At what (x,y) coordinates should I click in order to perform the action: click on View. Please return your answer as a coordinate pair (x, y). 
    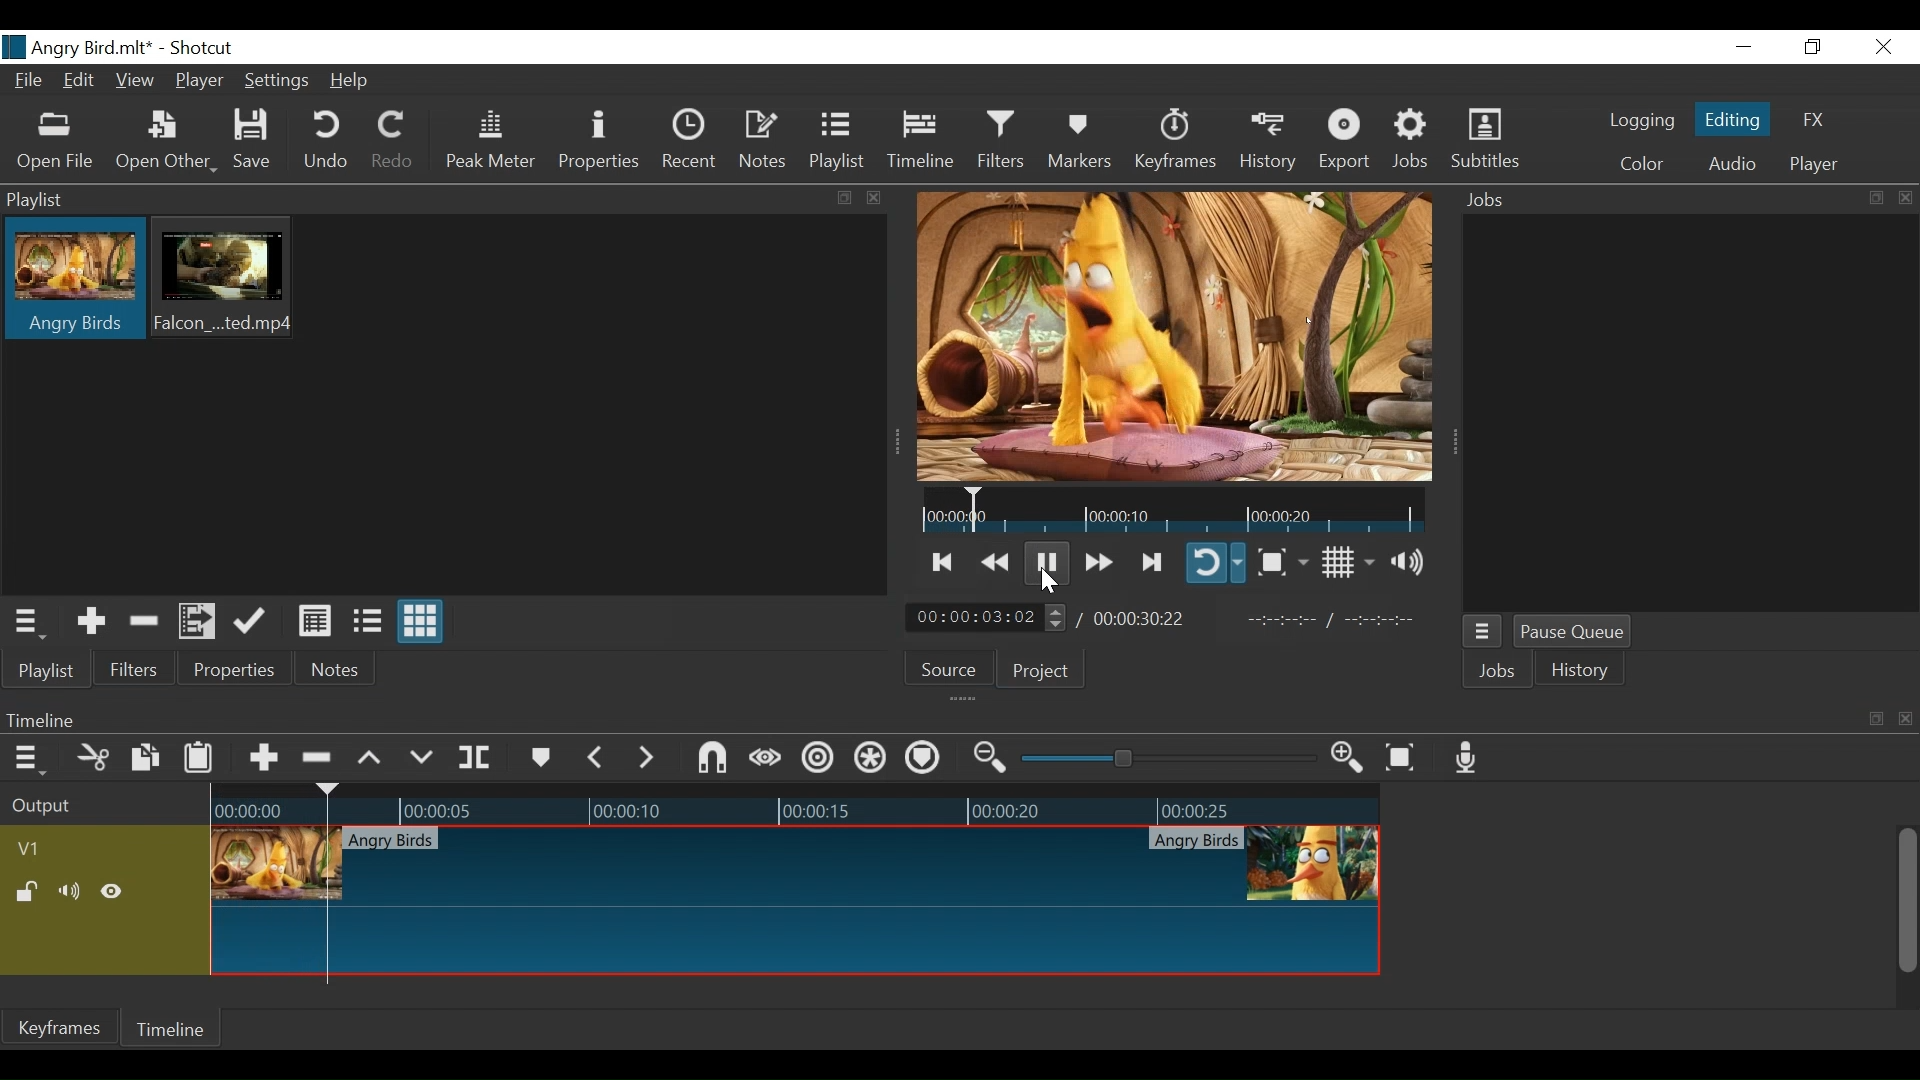
    Looking at the image, I should click on (135, 81).